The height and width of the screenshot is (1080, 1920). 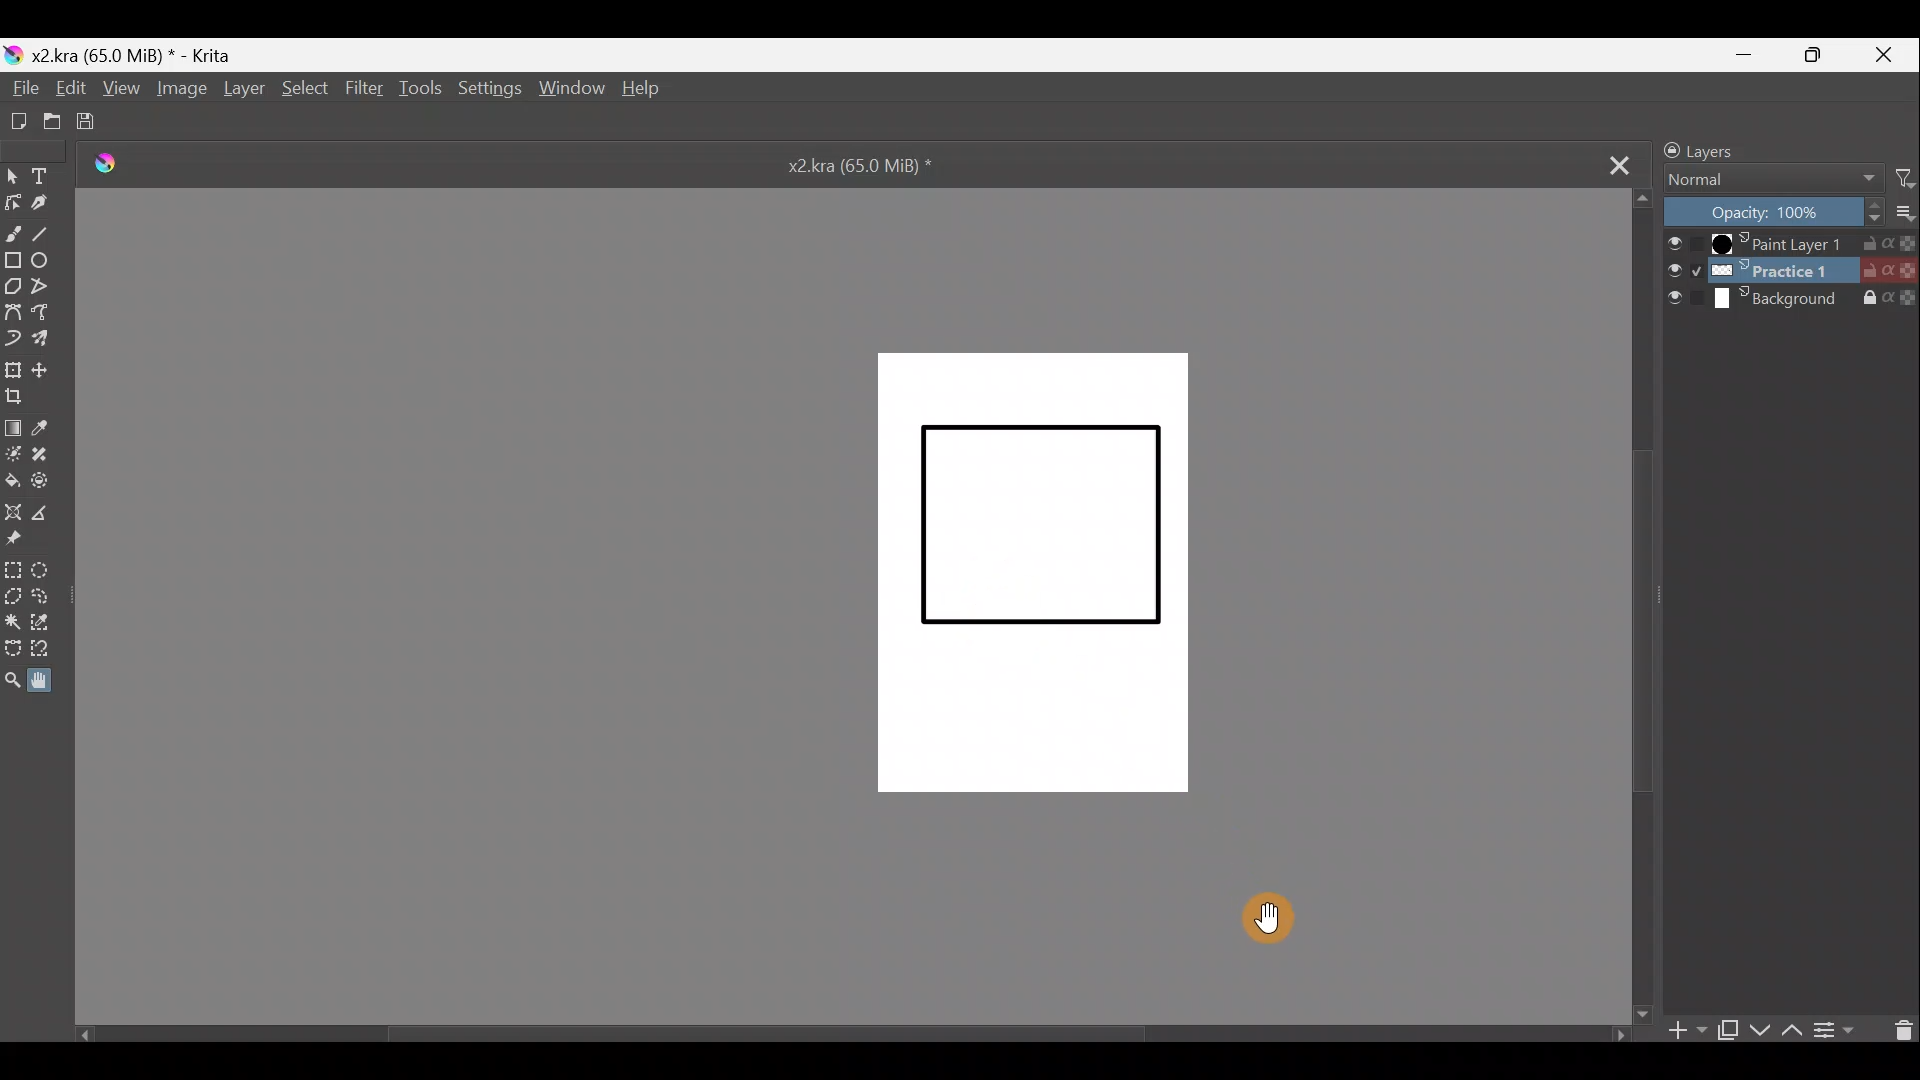 I want to click on Rectangle tool, so click(x=13, y=261).